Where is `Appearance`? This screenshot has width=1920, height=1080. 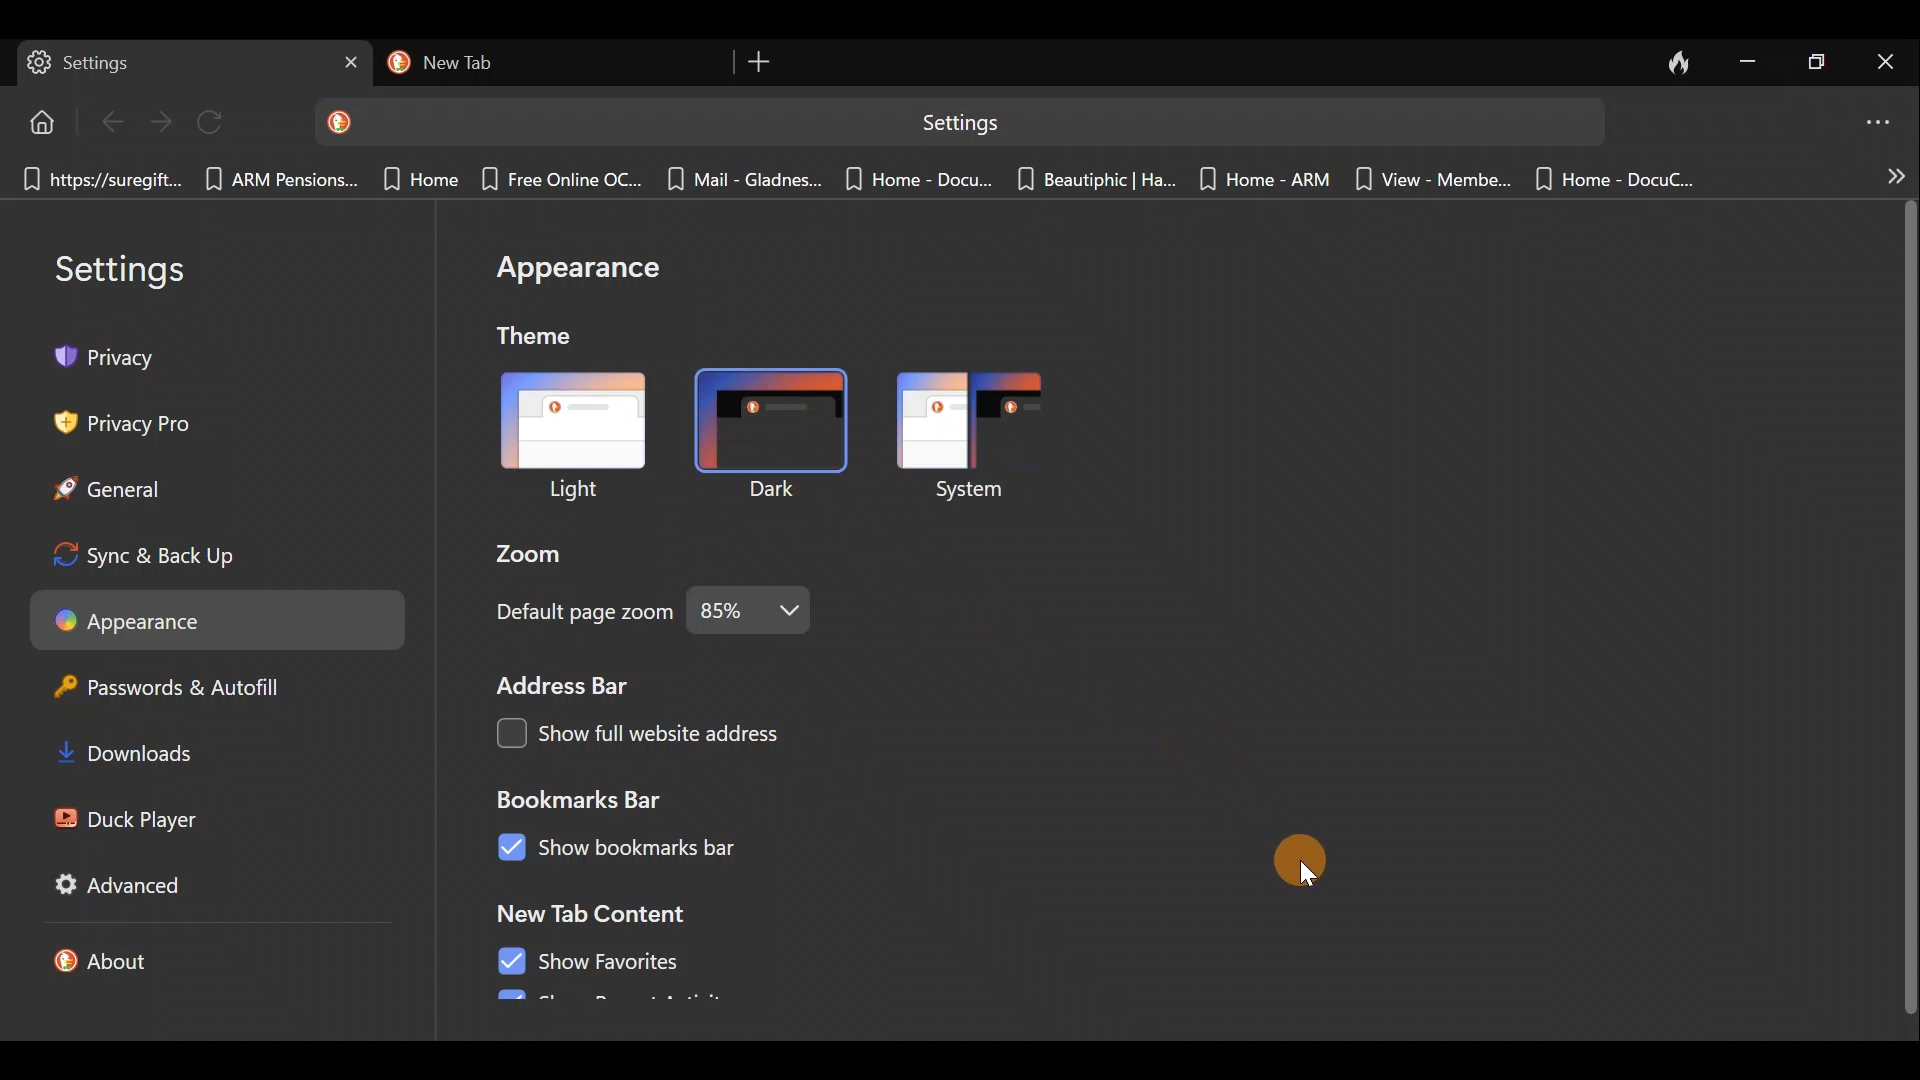
Appearance is located at coordinates (583, 276).